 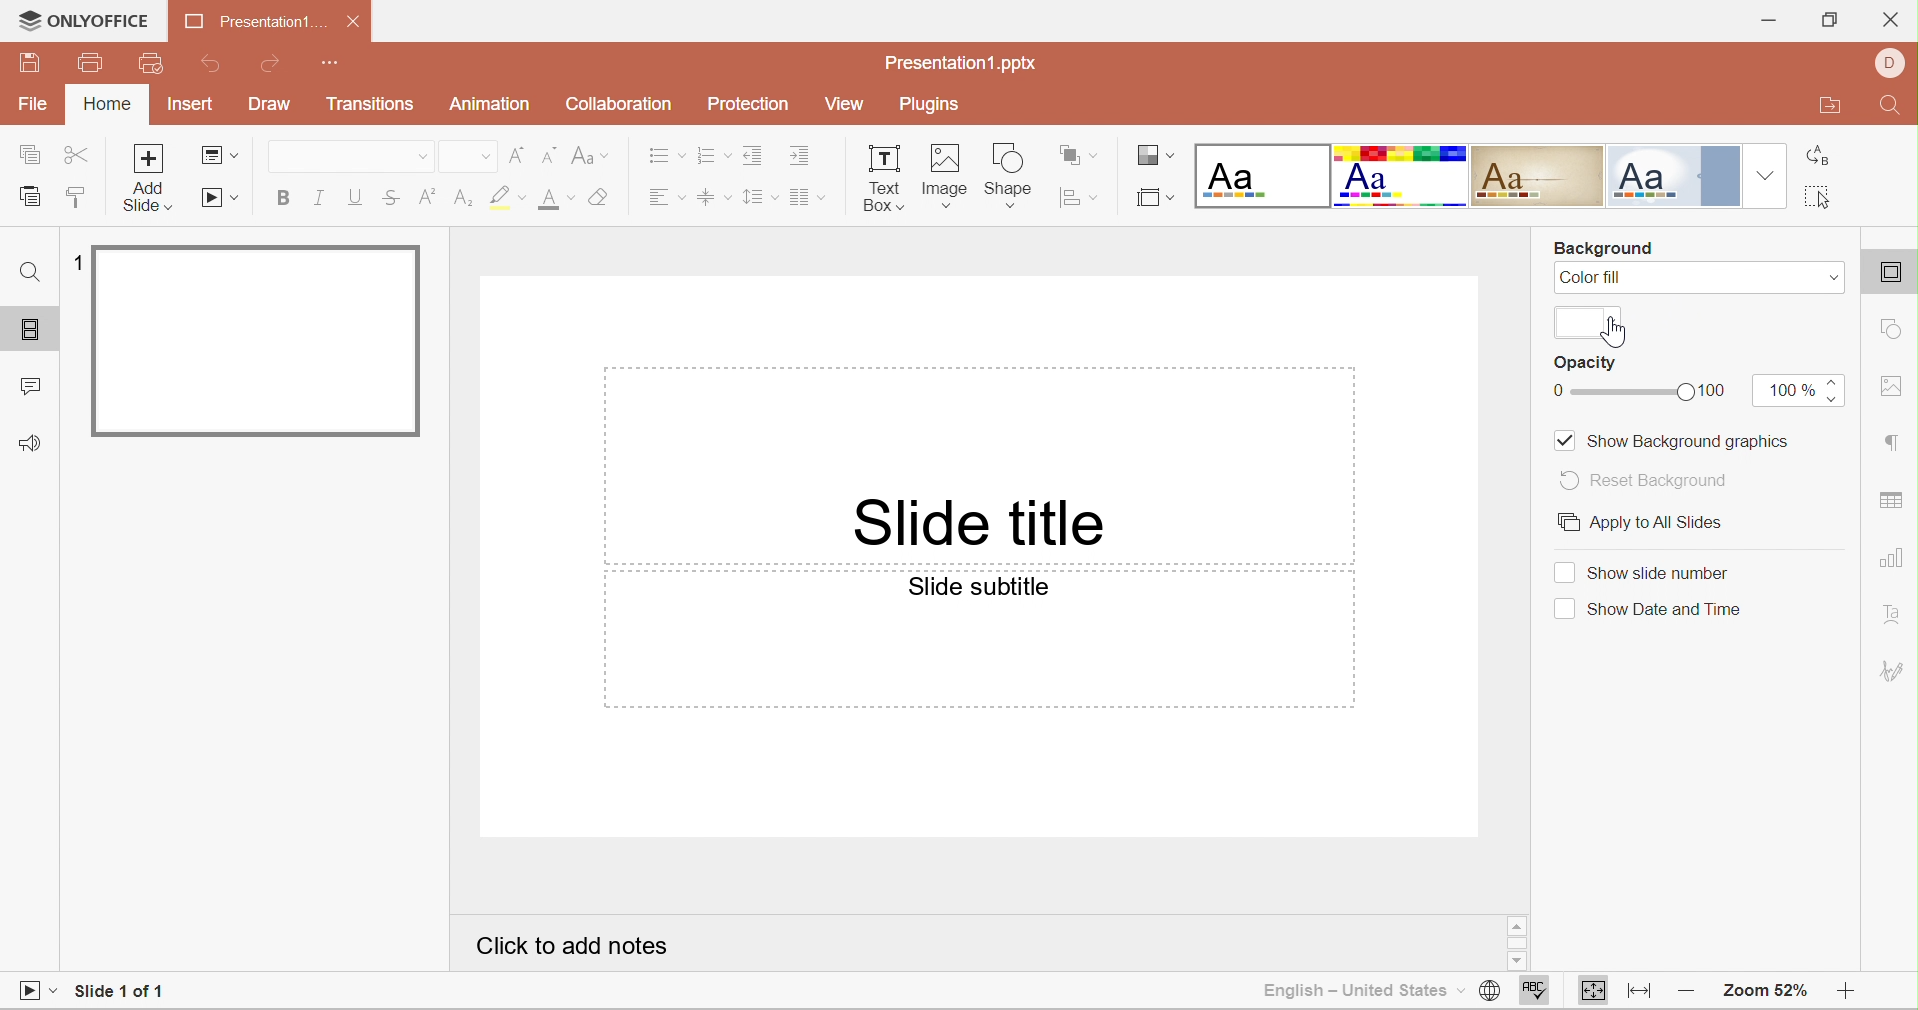 I want to click on Background, so click(x=1606, y=250).